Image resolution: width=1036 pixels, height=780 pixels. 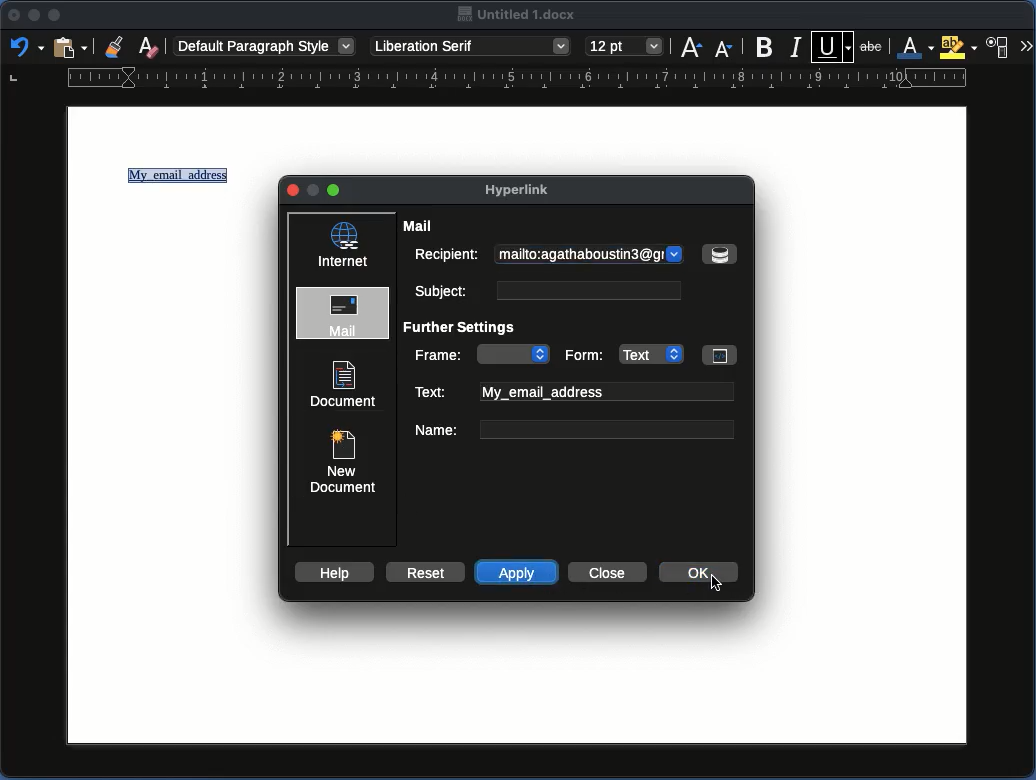 What do you see at coordinates (706, 576) in the screenshot?
I see `OK` at bounding box center [706, 576].